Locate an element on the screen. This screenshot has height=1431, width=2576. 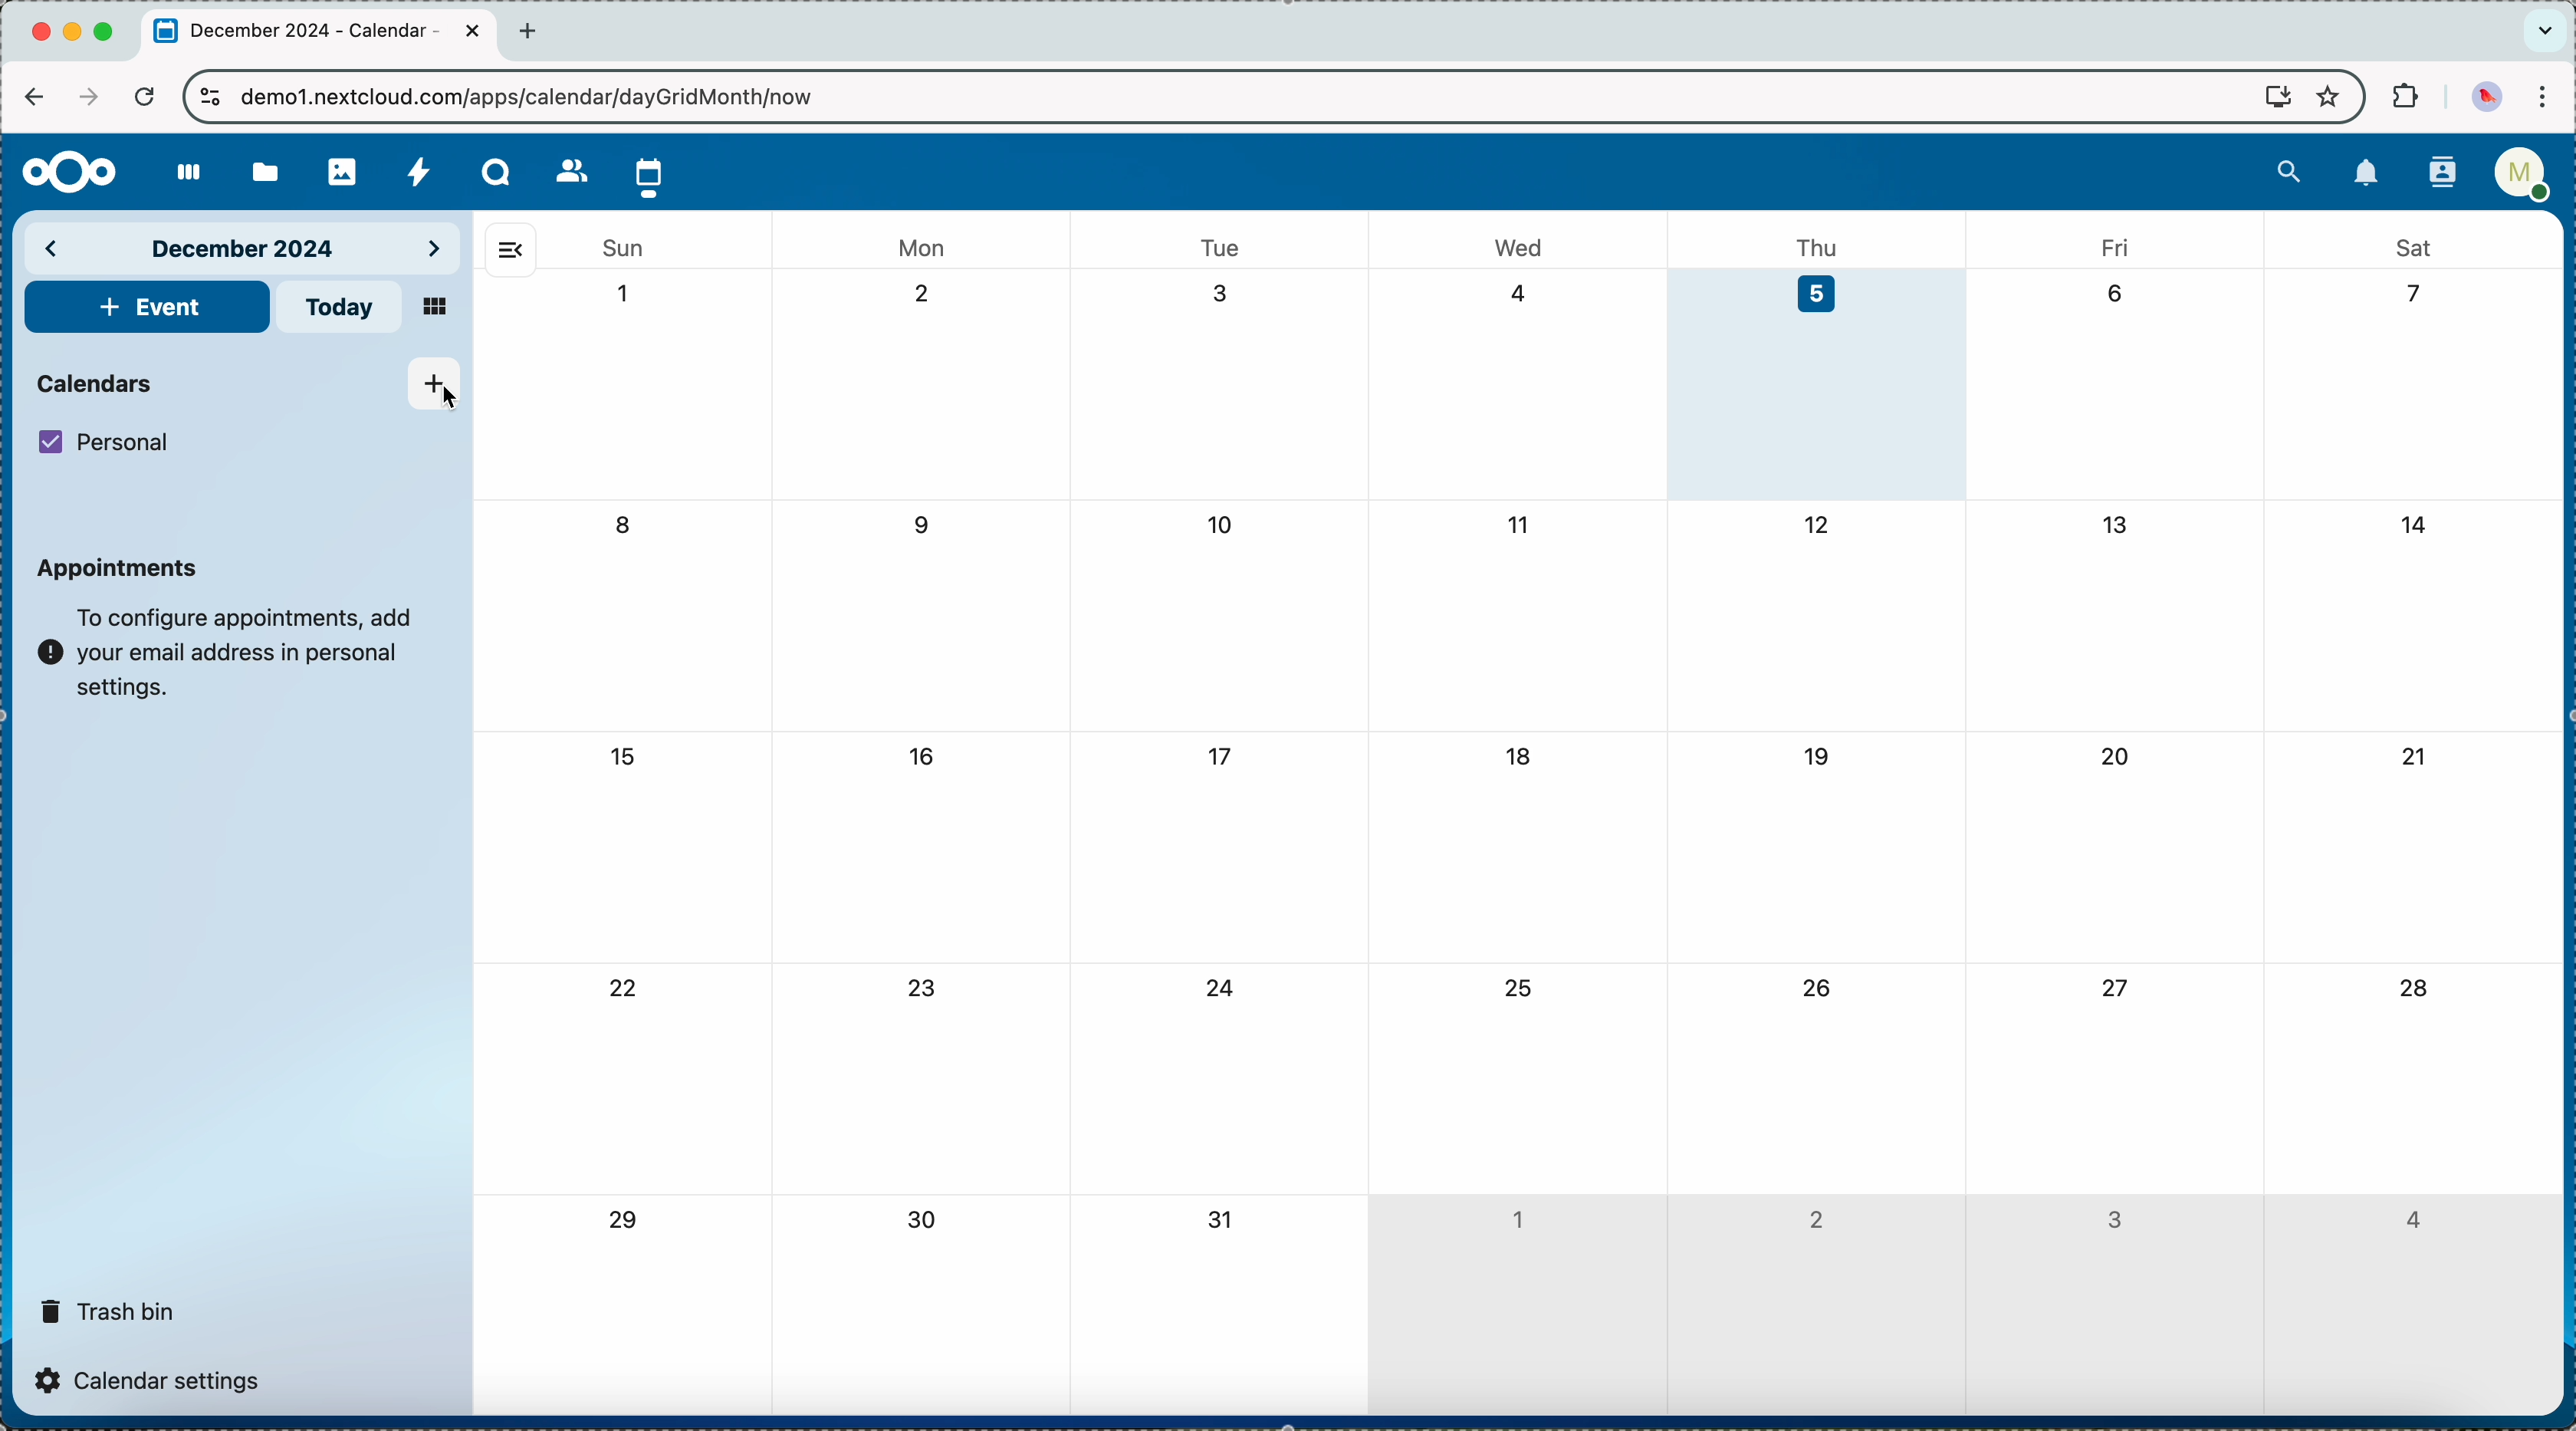
close Chrome is located at coordinates (40, 33).